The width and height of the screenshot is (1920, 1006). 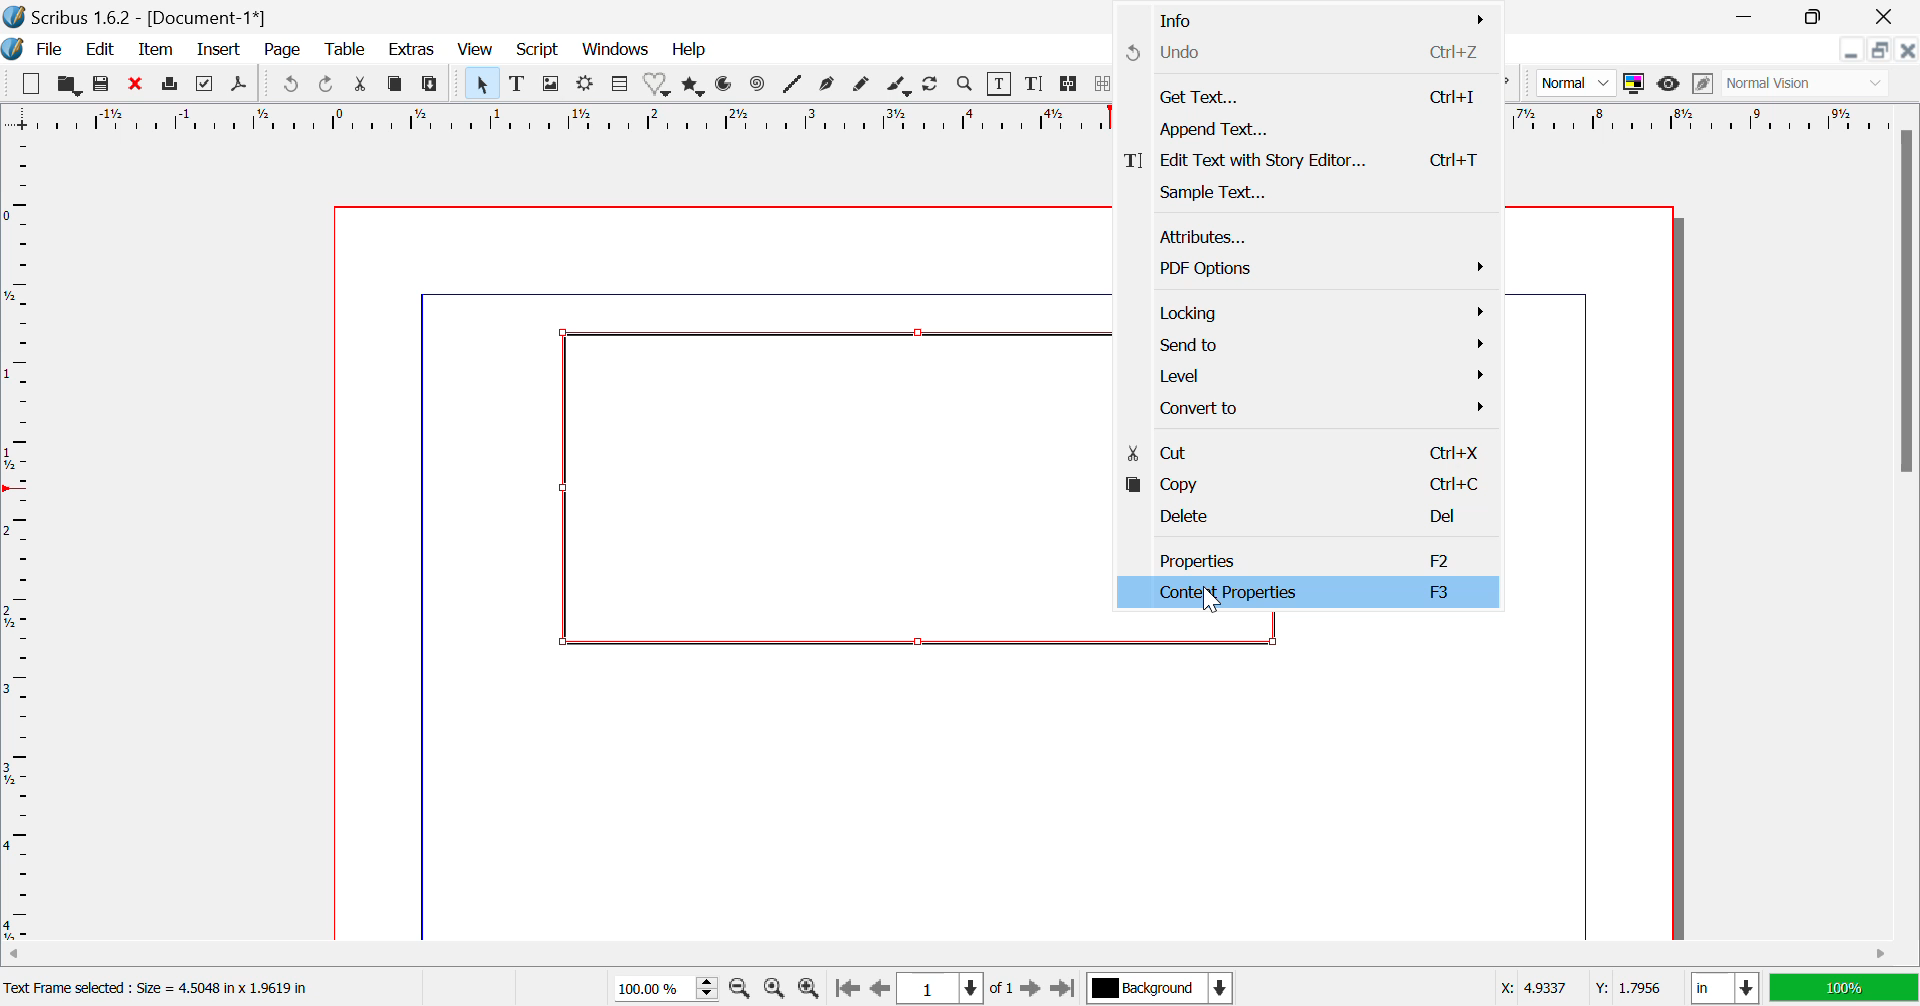 I want to click on Edit Text with Story Editor, so click(x=1036, y=86).